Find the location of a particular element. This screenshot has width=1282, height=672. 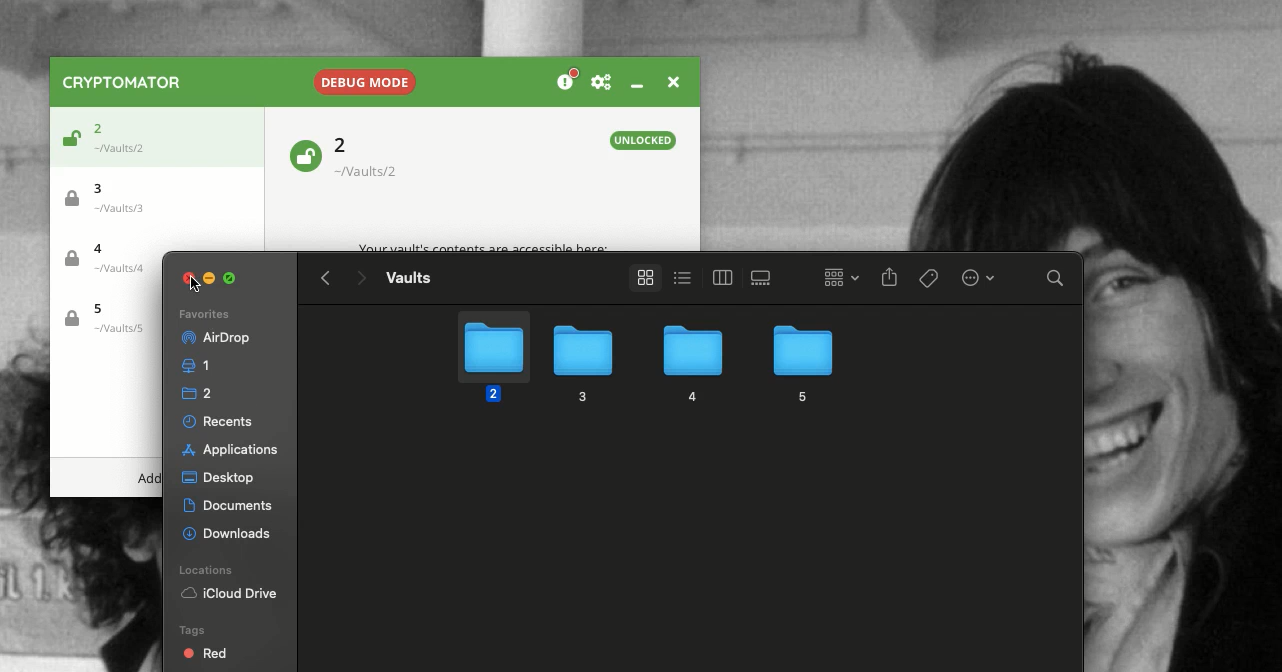

5 is located at coordinates (801, 361).